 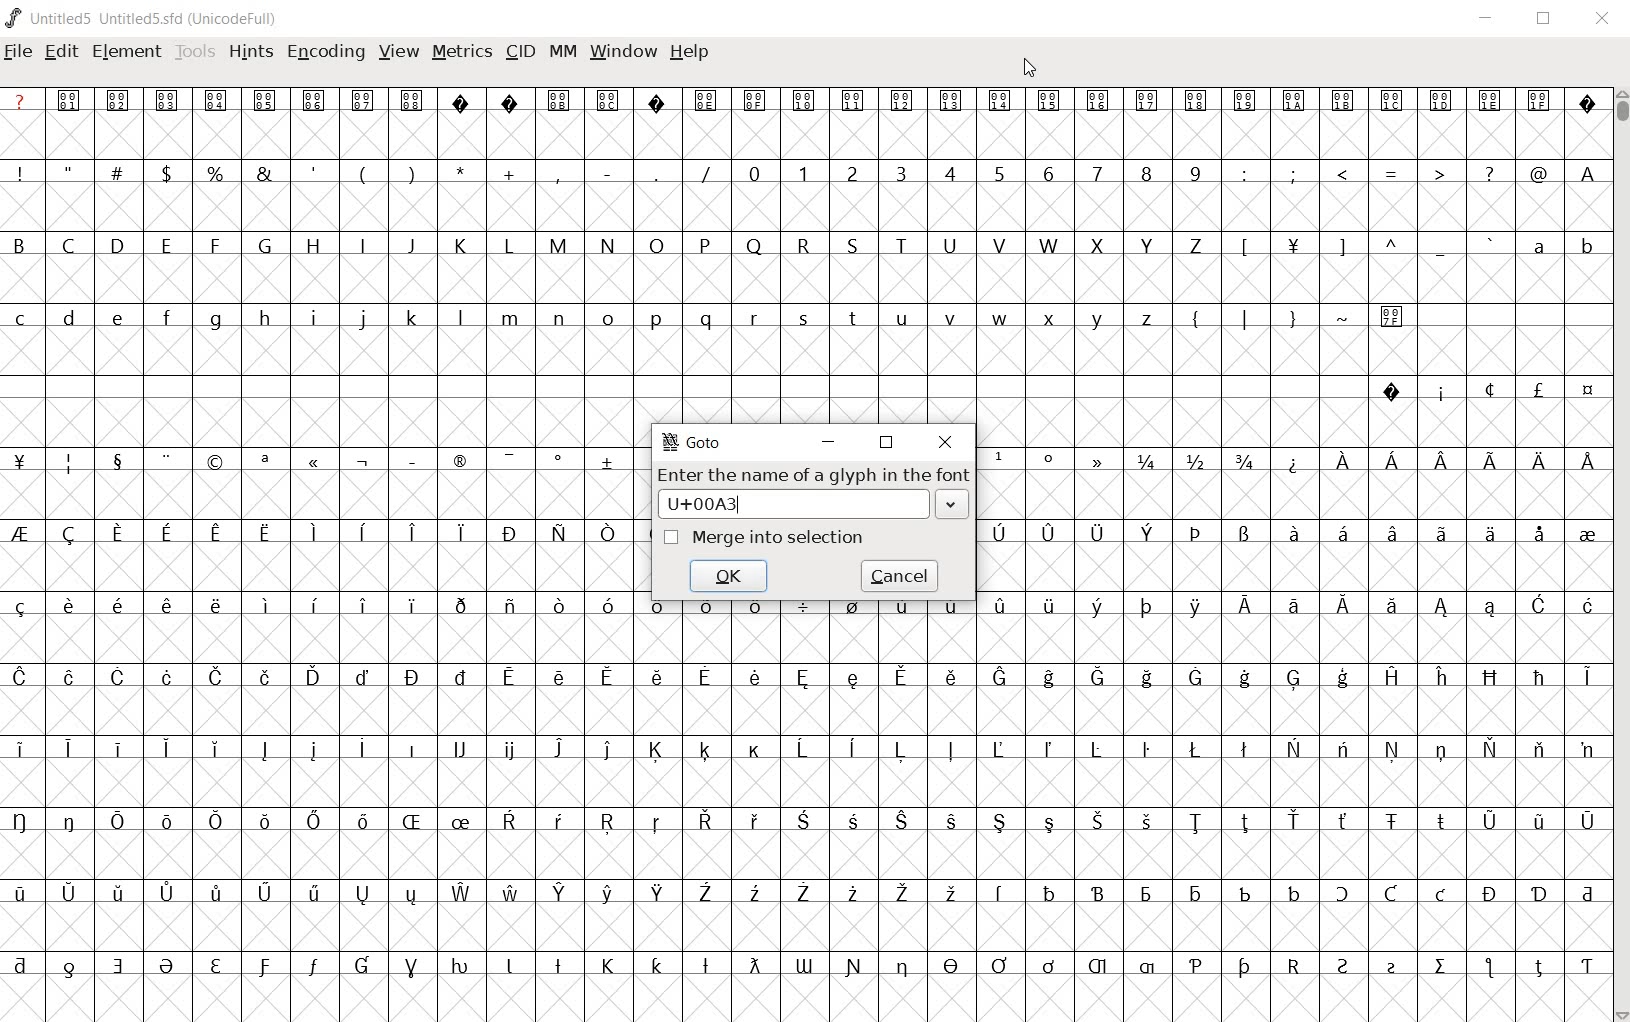 I want to click on <, so click(x=1341, y=174).